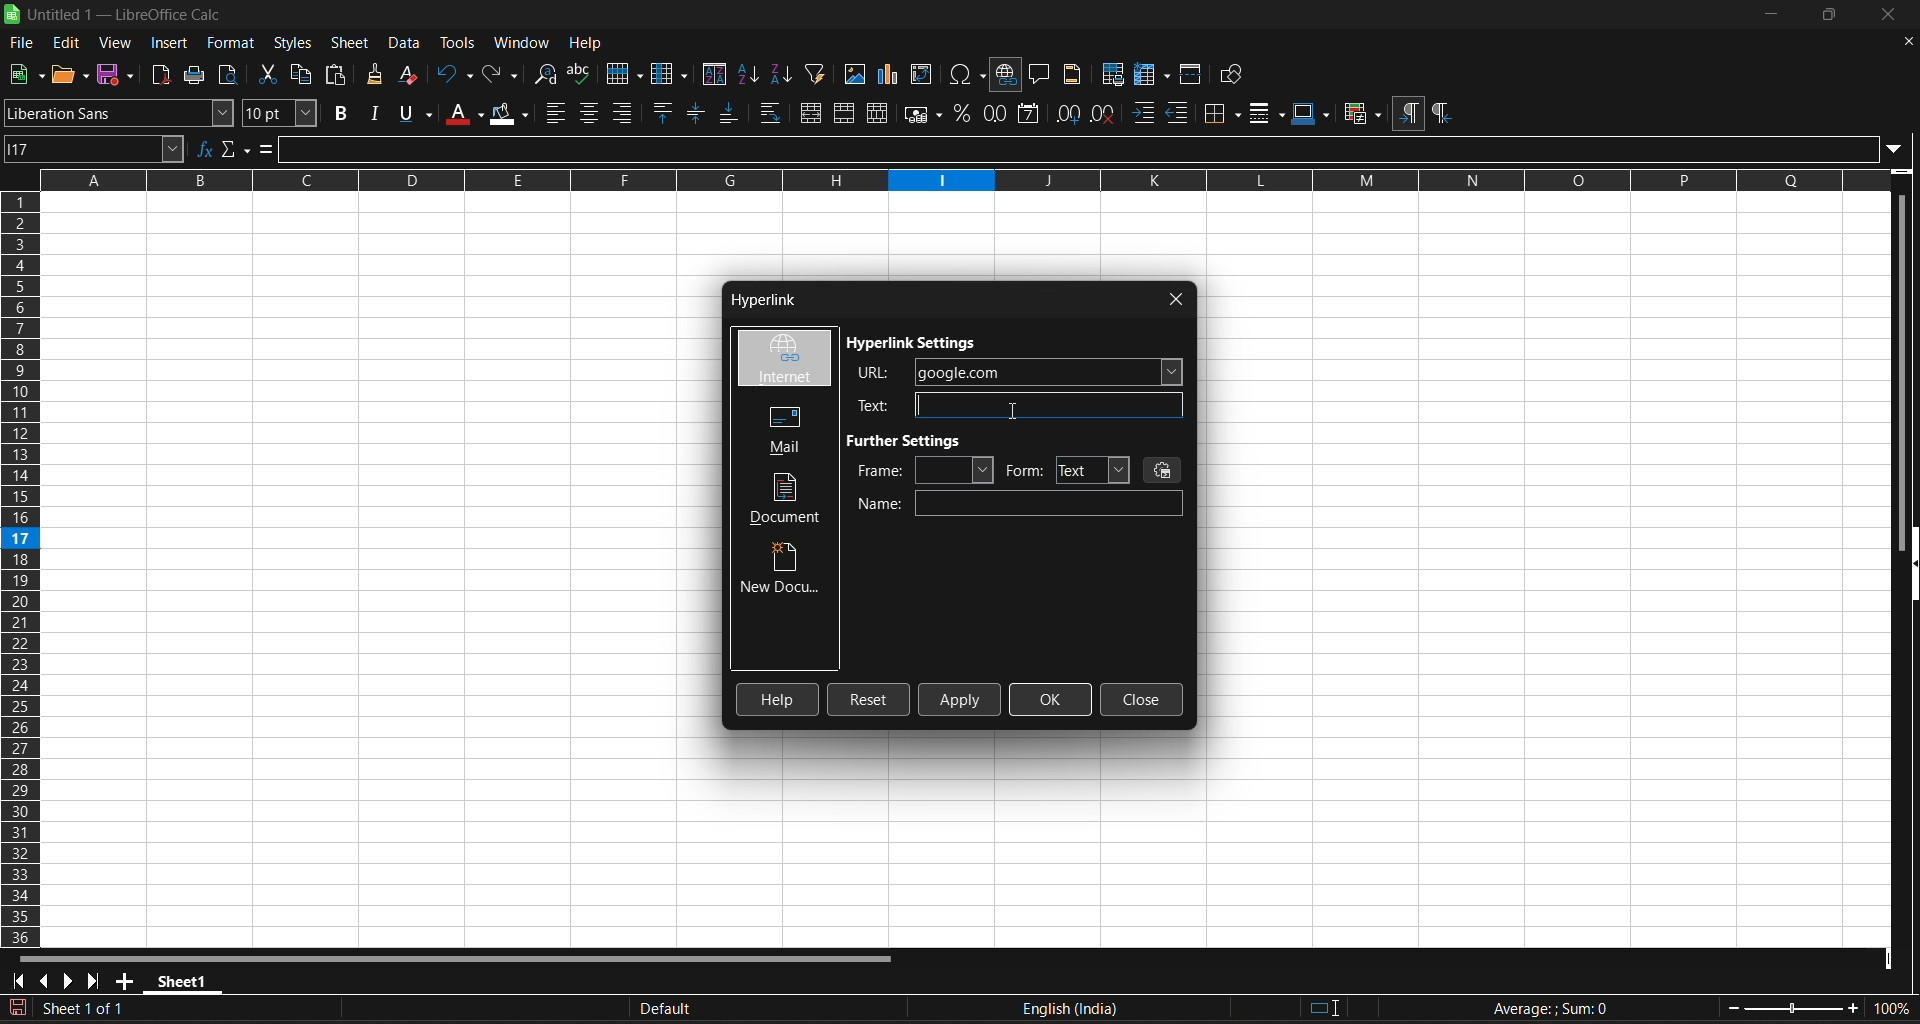 The image size is (1920, 1024). Describe the element at coordinates (1908, 567) in the screenshot. I see `hide` at that location.